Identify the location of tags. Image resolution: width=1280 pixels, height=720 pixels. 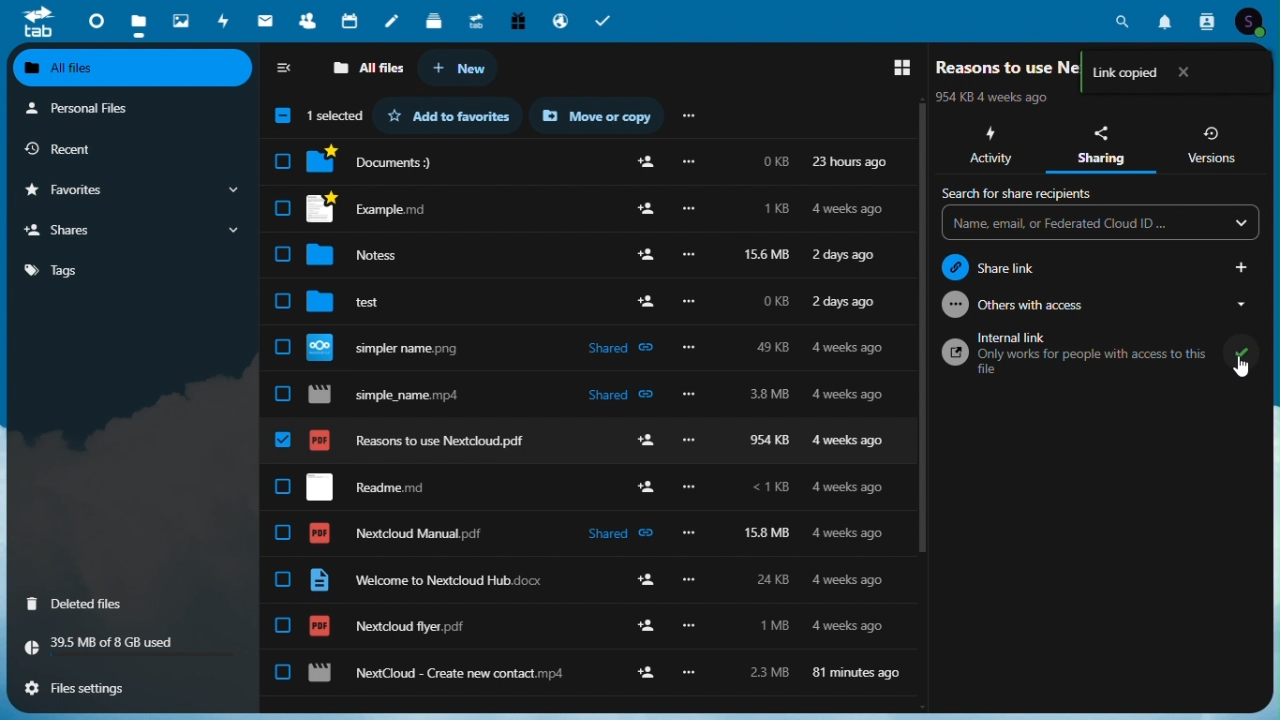
(134, 268).